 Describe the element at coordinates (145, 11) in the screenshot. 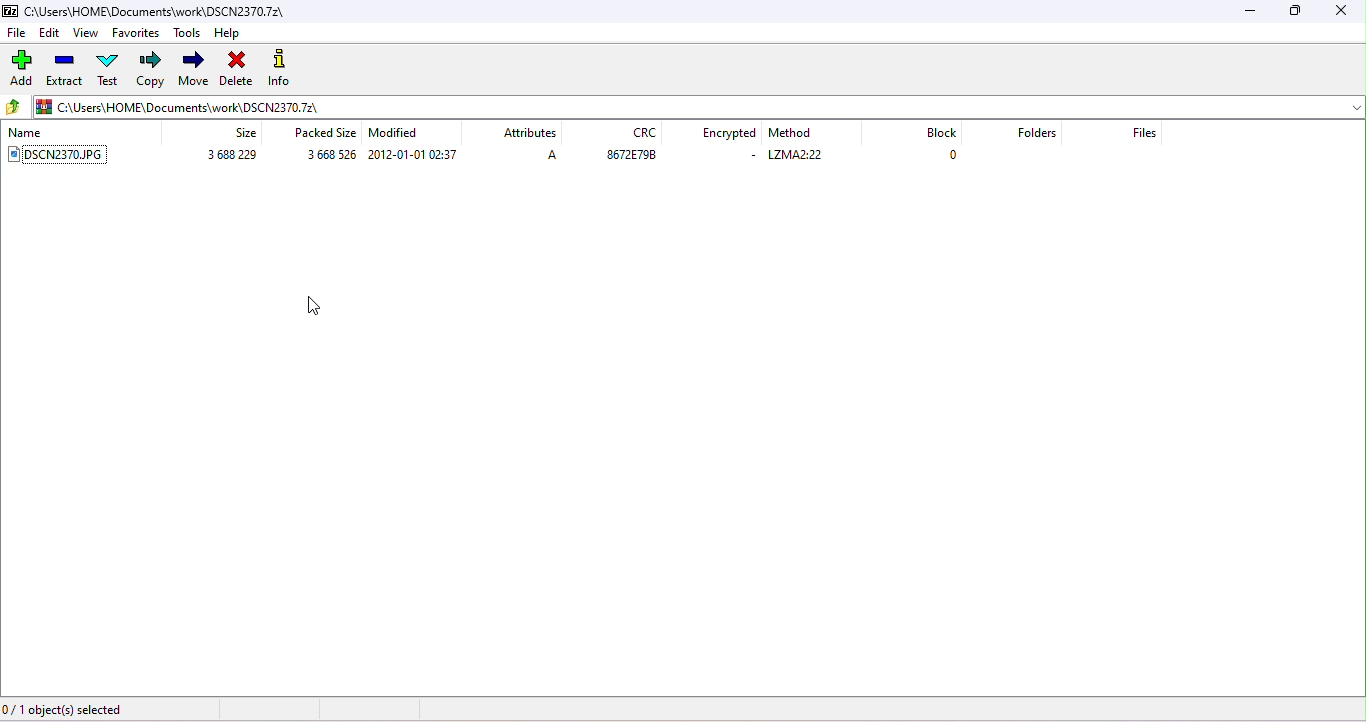

I see `c\users\home\documents\work\dscn2370.7z\` at that location.